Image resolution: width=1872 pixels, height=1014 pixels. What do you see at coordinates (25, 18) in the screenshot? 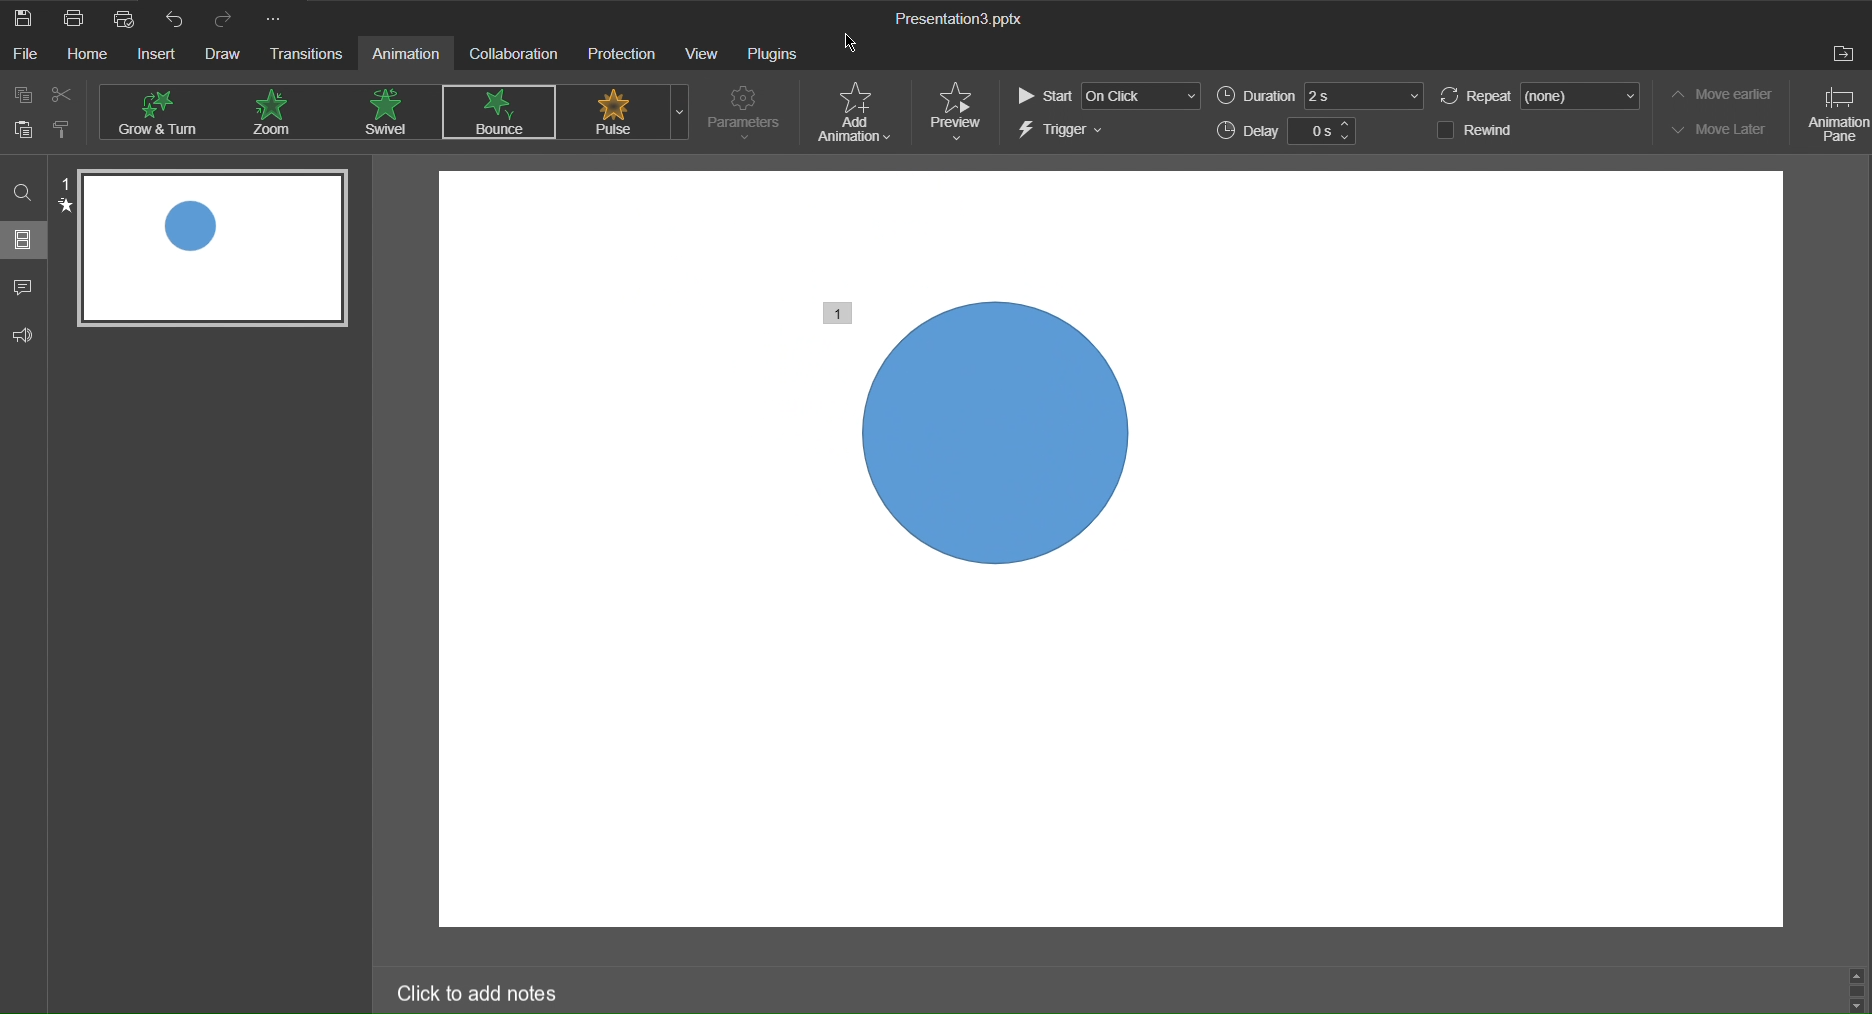
I see `Save` at bounding box center [25, 18].